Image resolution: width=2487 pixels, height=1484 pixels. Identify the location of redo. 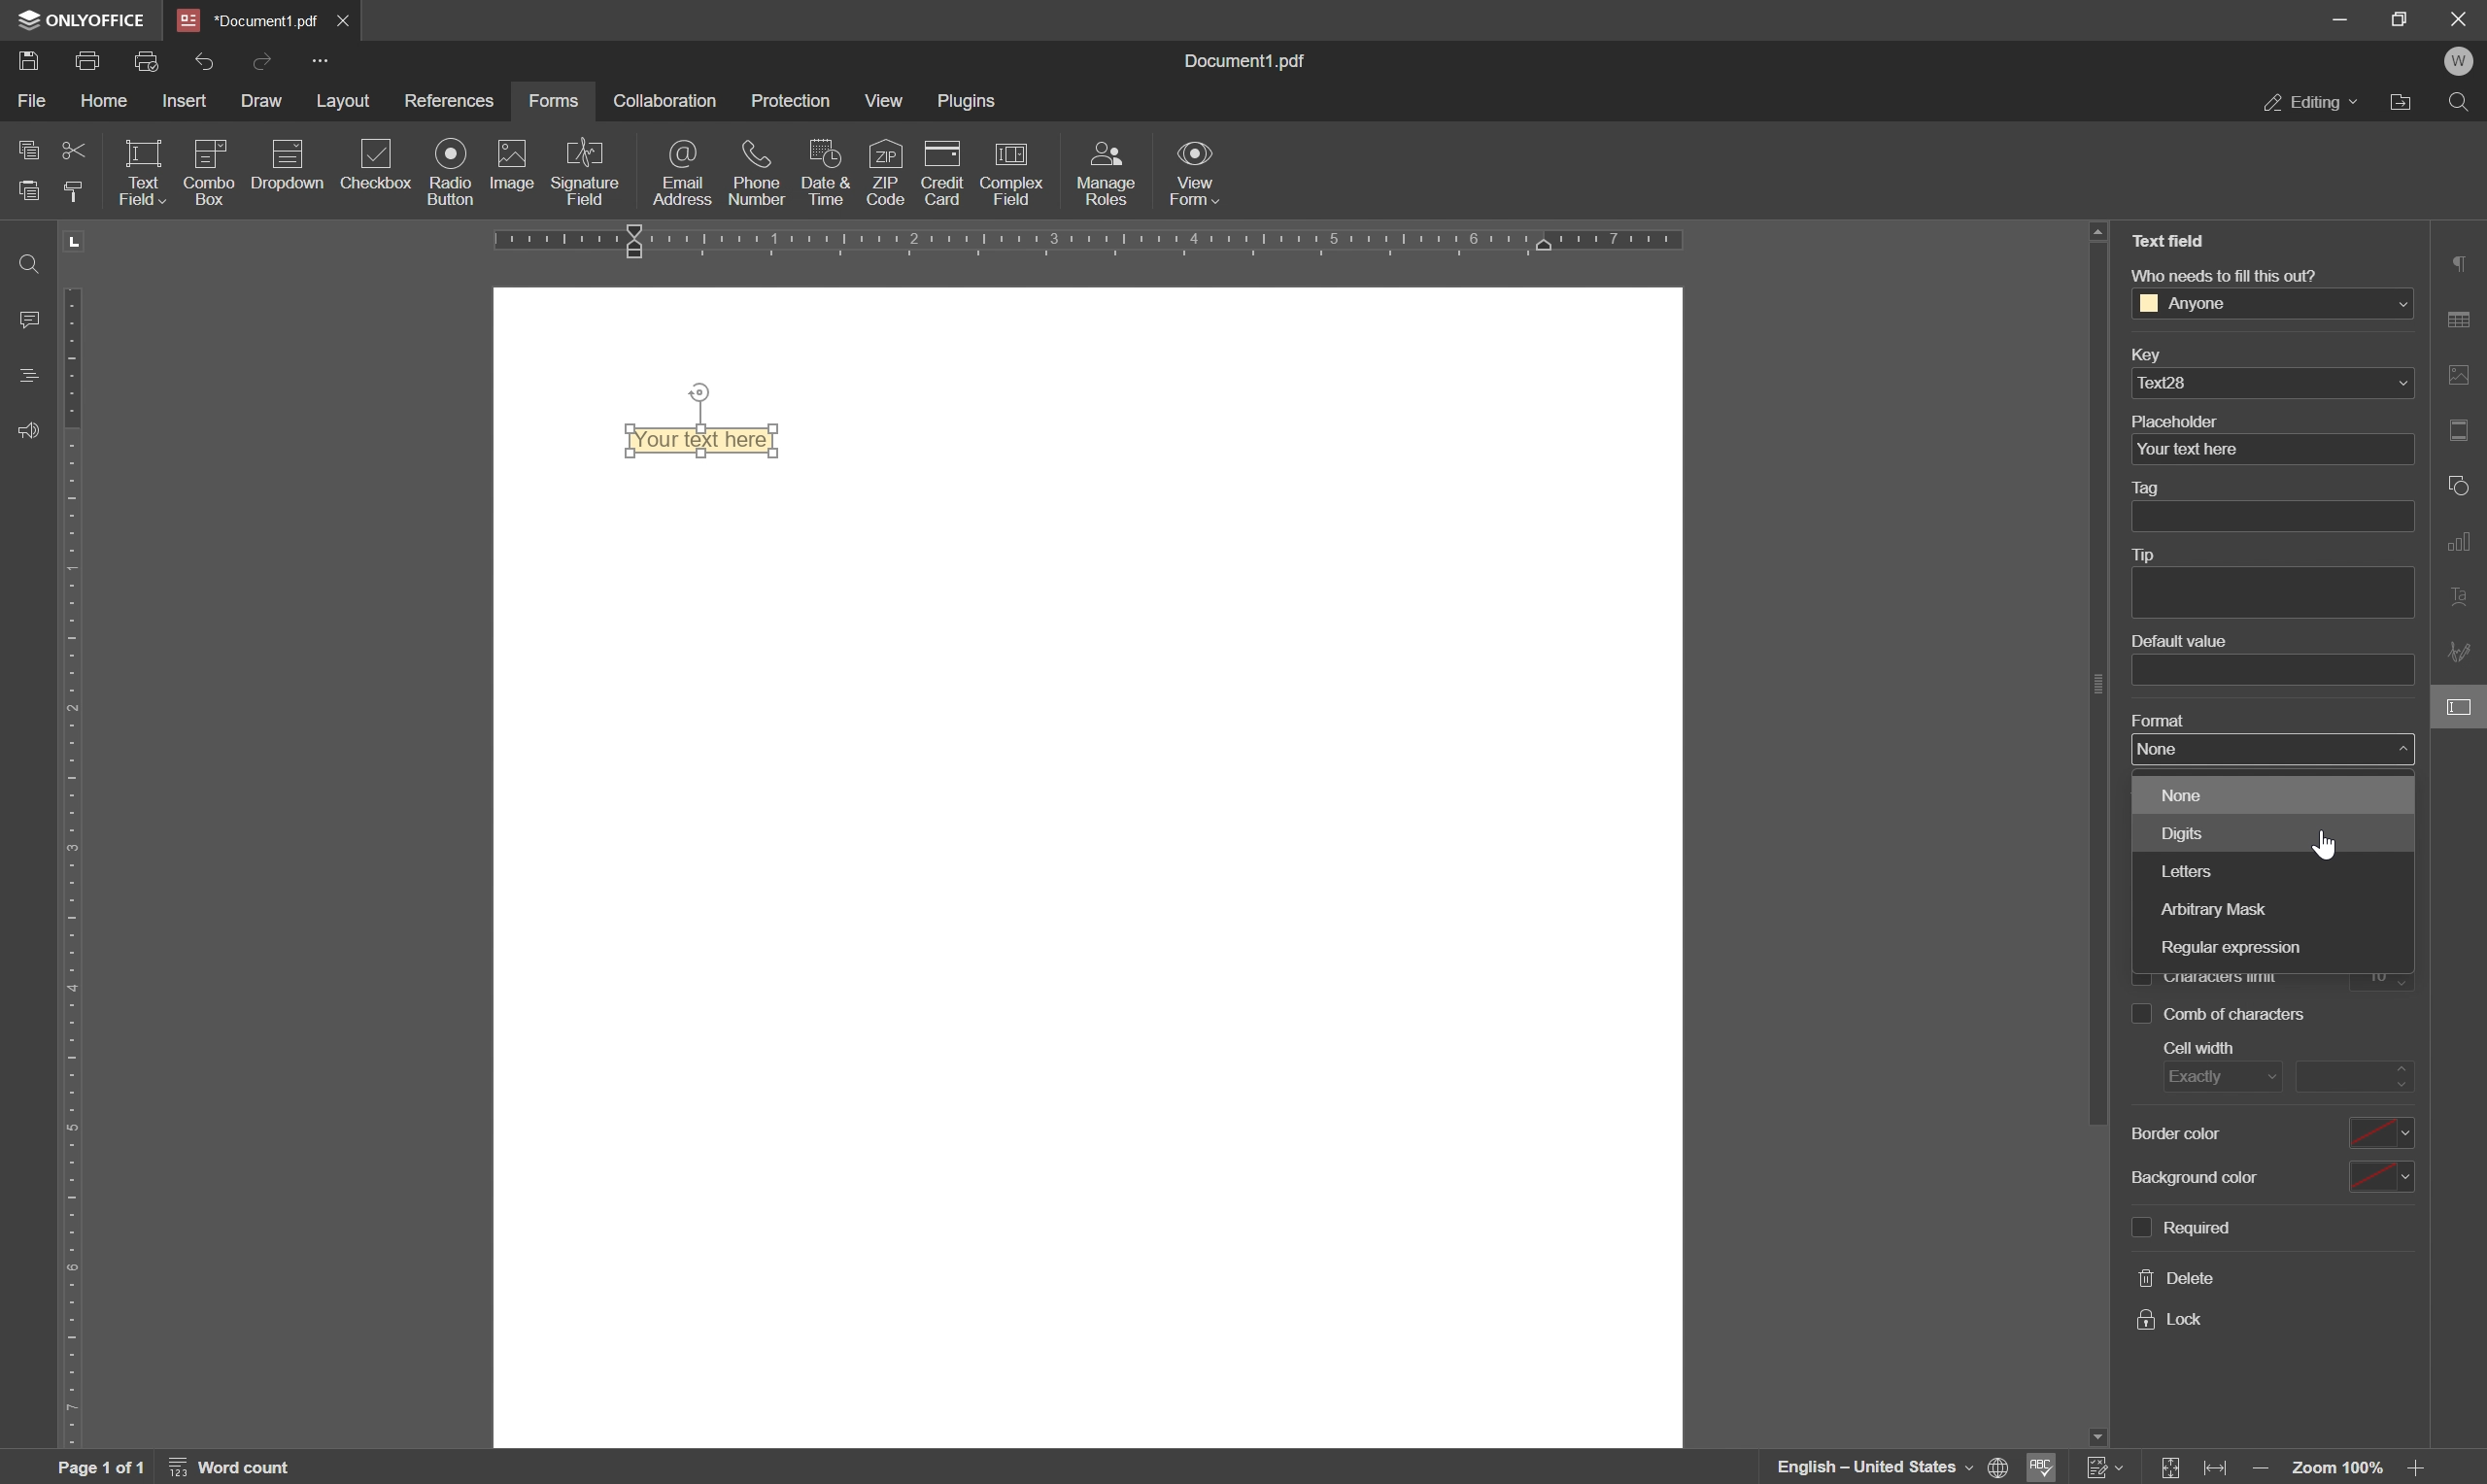
(266, 62).